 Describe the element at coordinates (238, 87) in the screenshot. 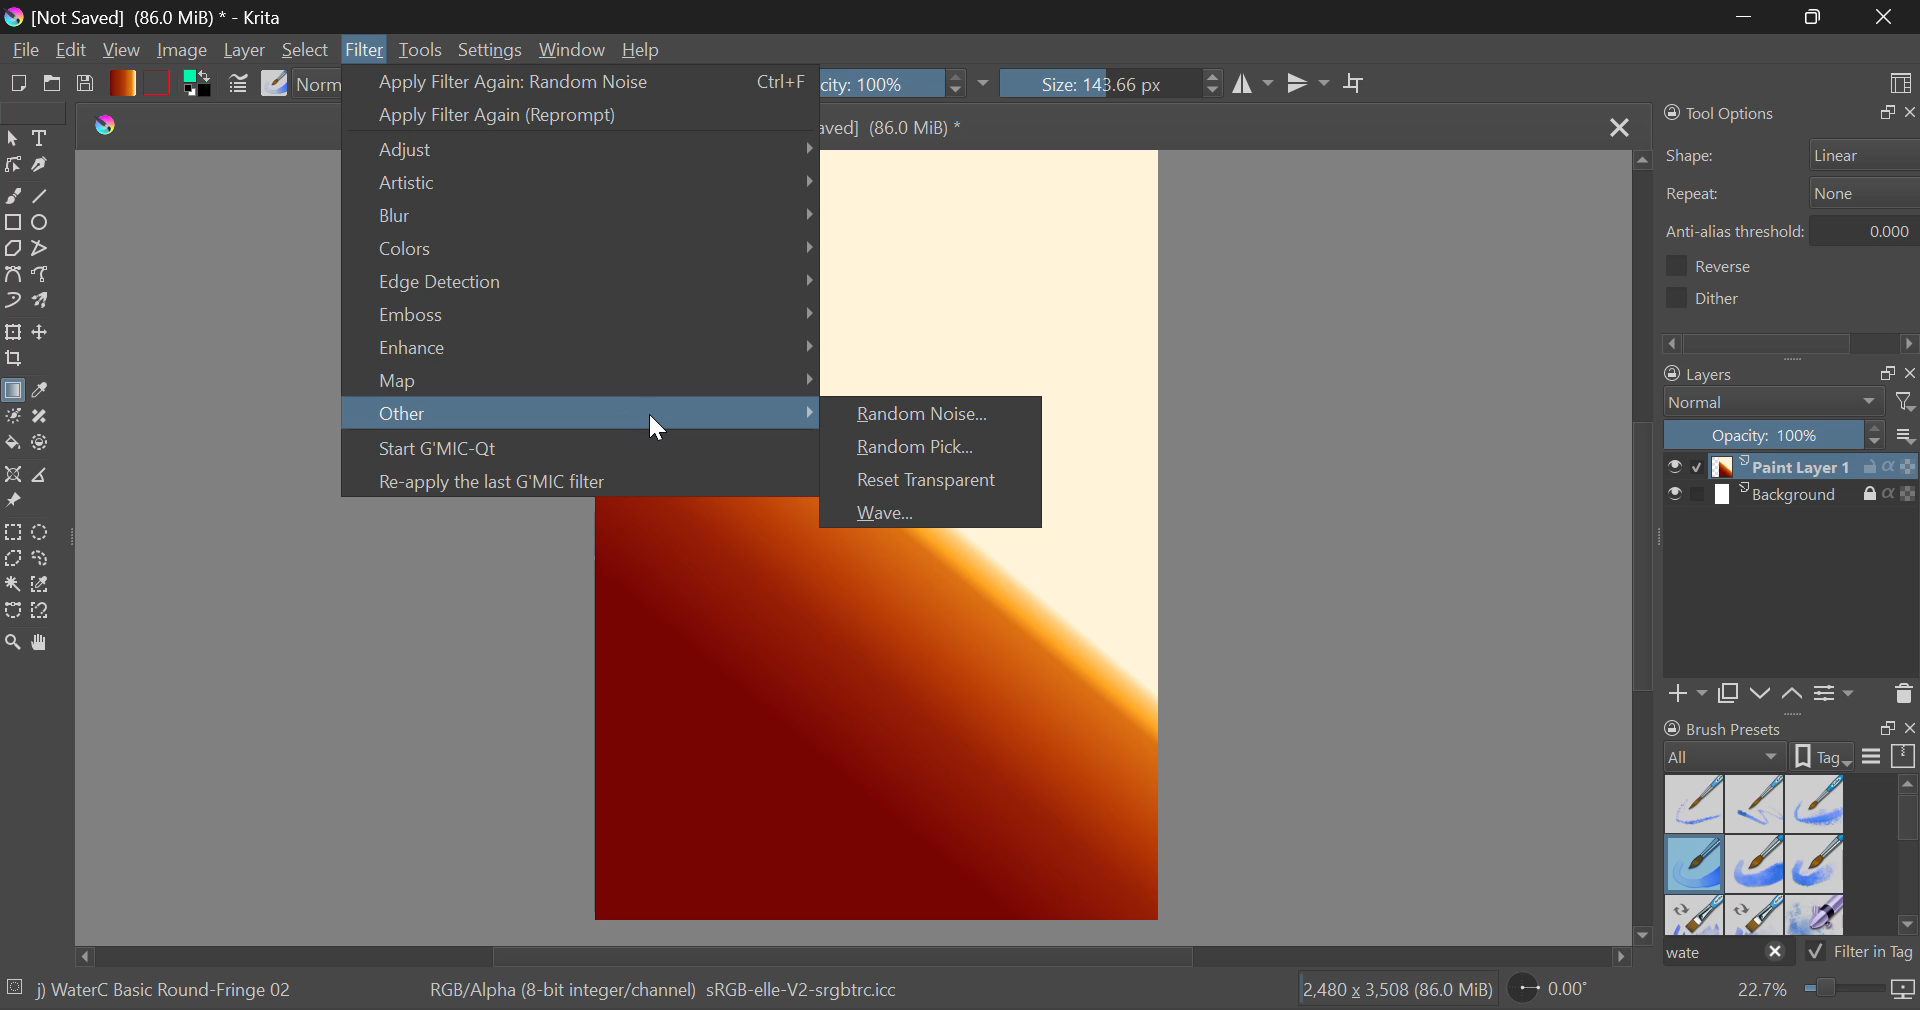

I see `Brusht Settings` at that location.